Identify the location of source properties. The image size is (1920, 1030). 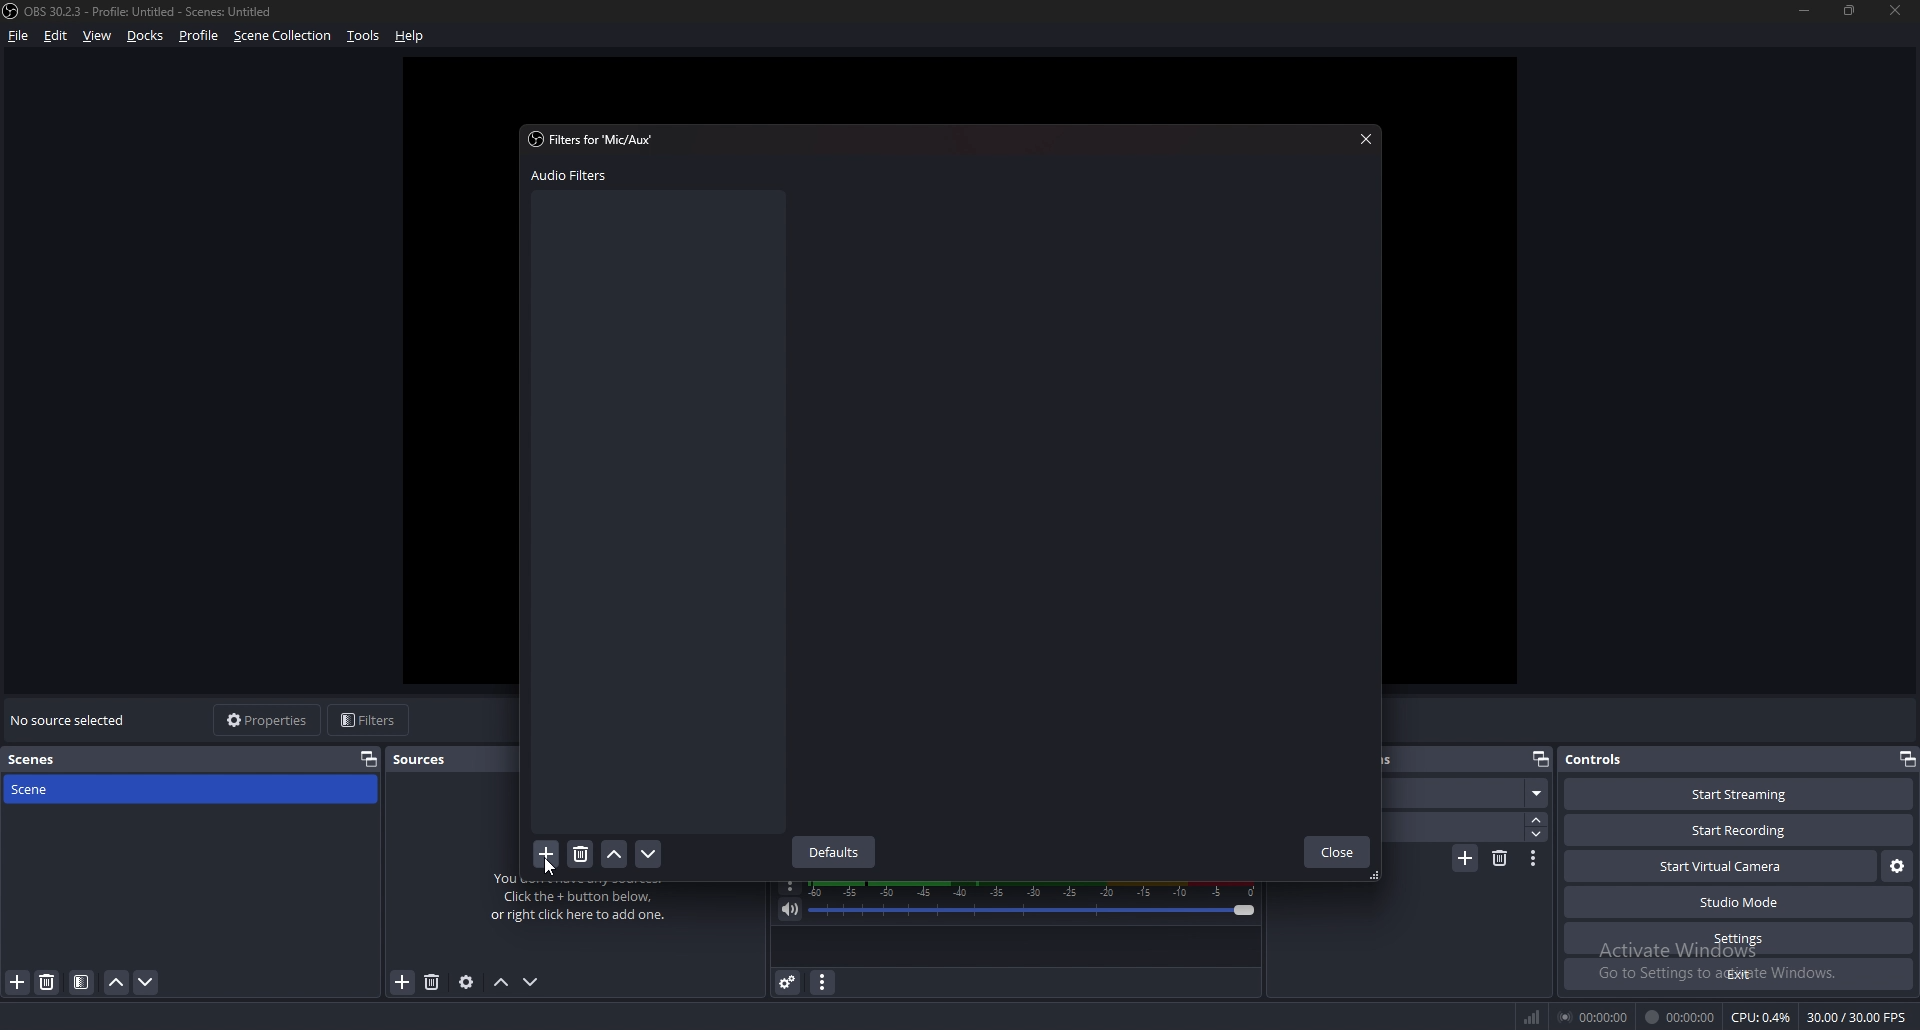
(467, 983).